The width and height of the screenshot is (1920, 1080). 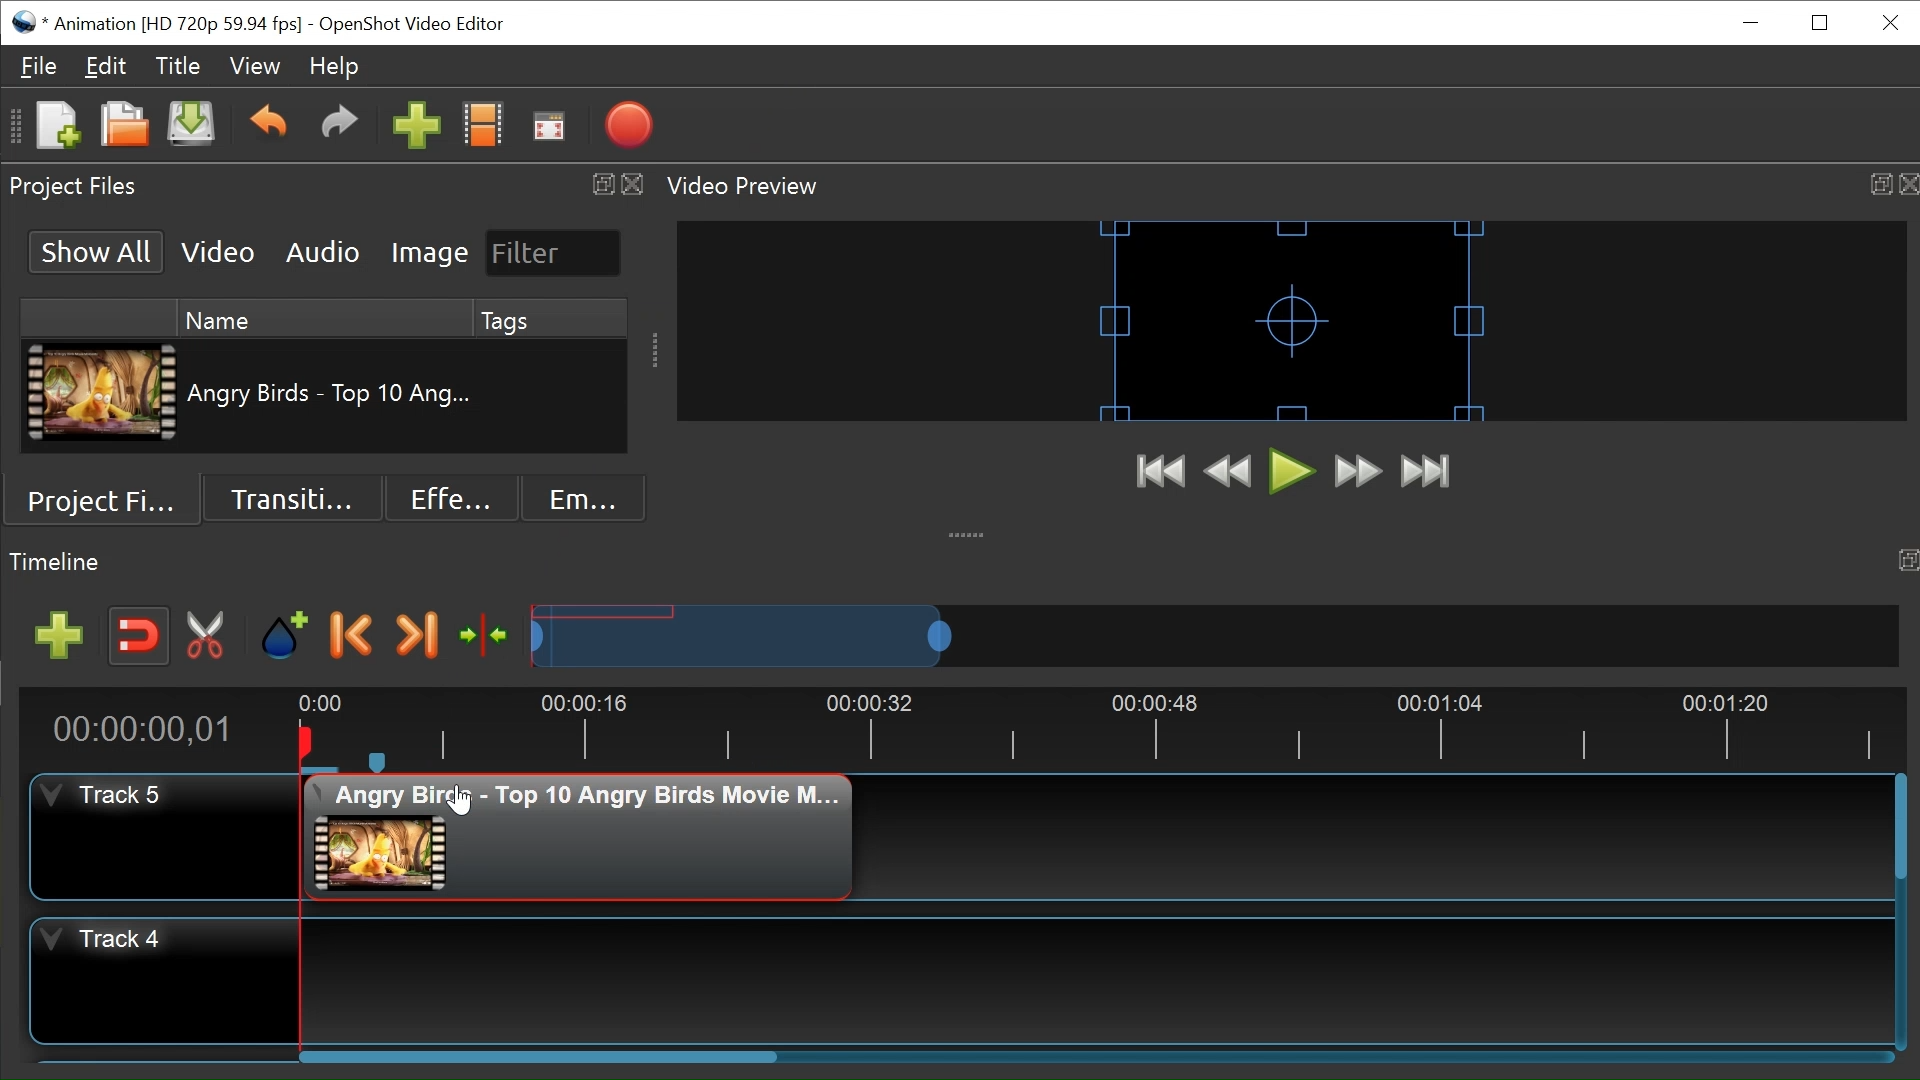 What do you see at coordinates (139, 637) in the screenshot?
I see `Snap` at bounding box center [139, 637].